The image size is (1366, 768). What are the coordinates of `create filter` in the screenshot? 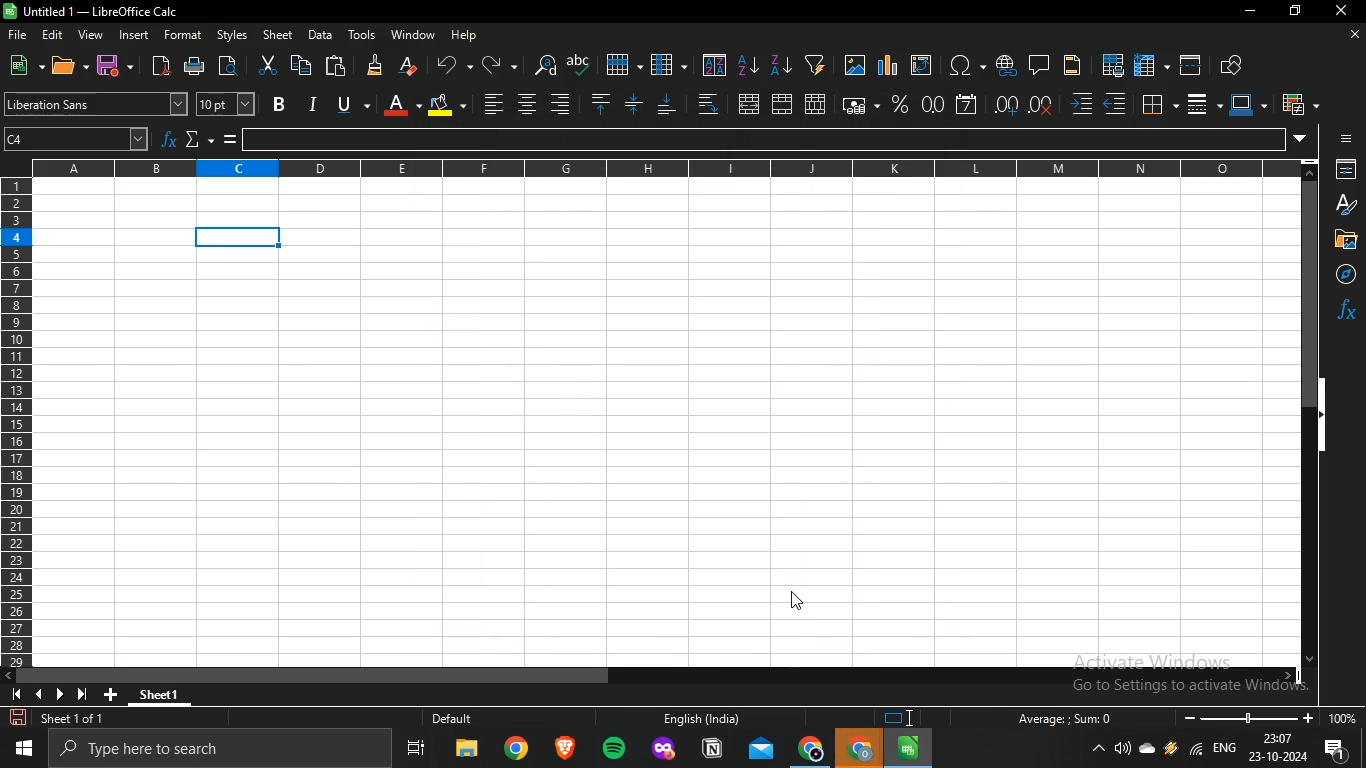 It's located at (815, 63).